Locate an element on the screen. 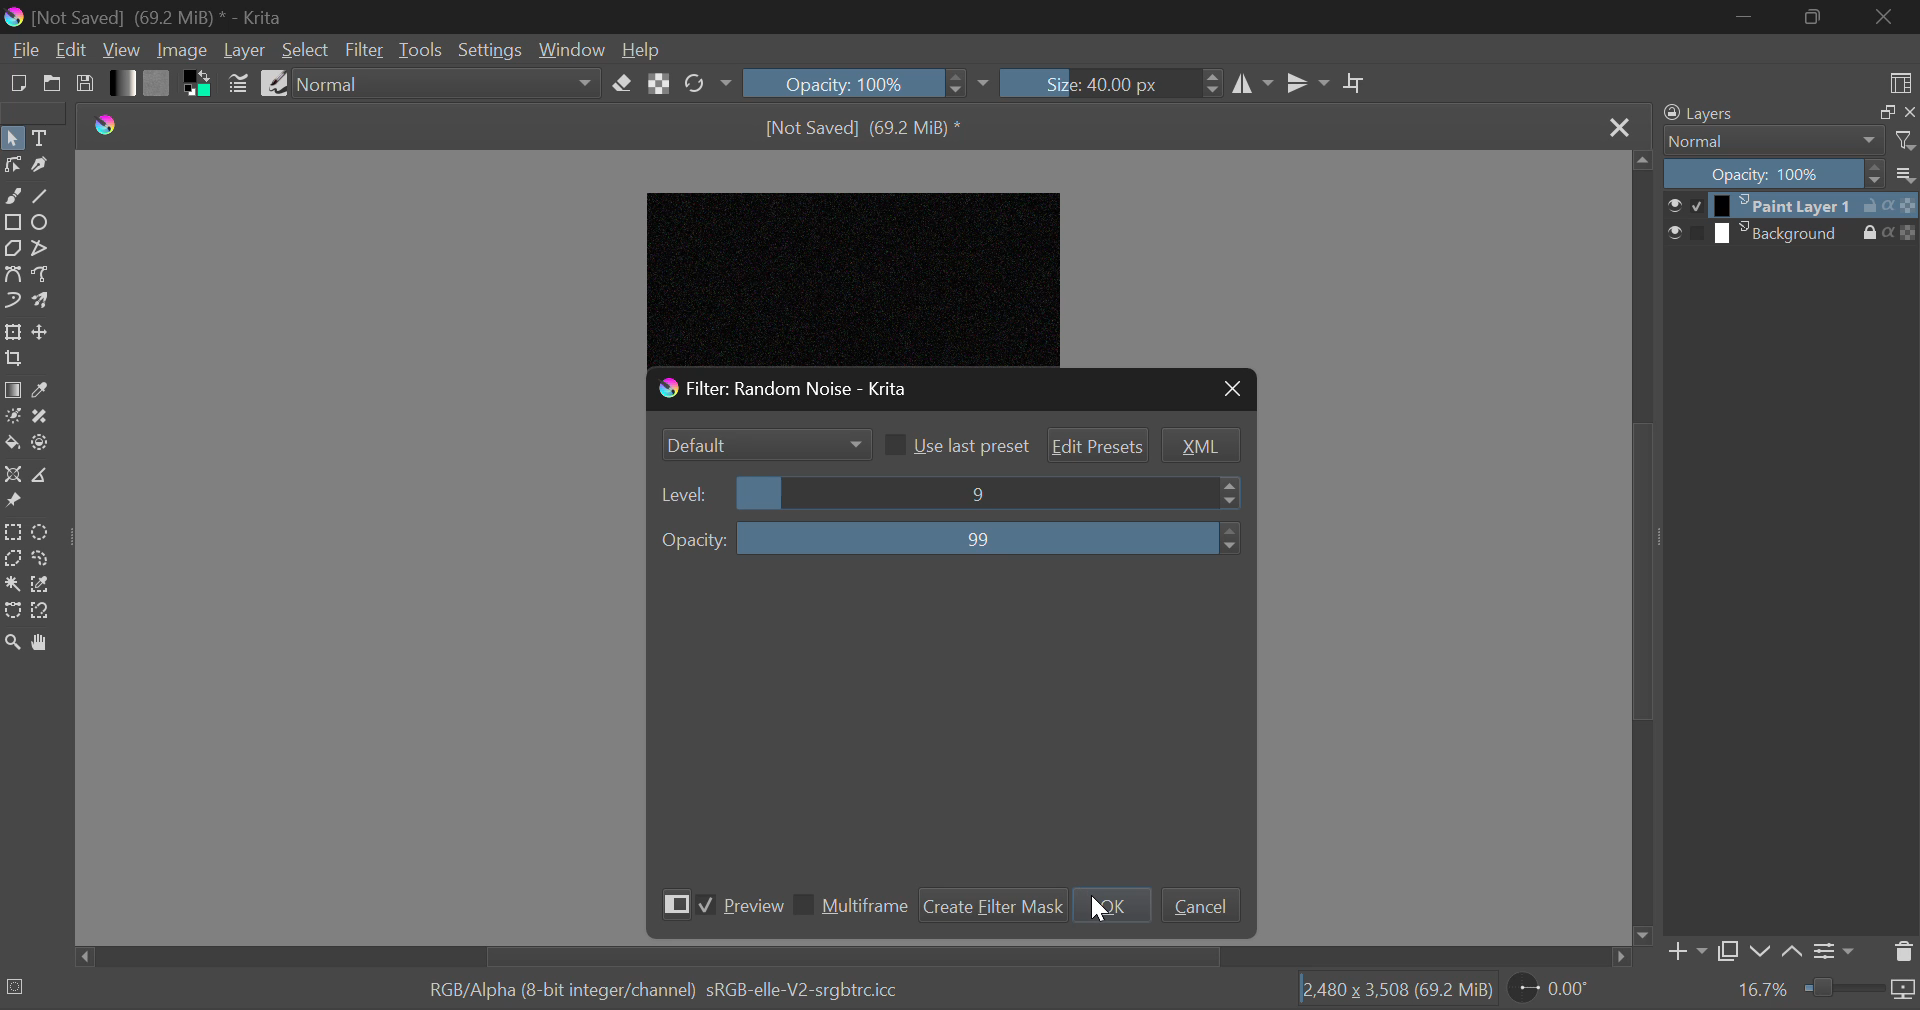  Bezier Curve is located at coordinates (12, 611).